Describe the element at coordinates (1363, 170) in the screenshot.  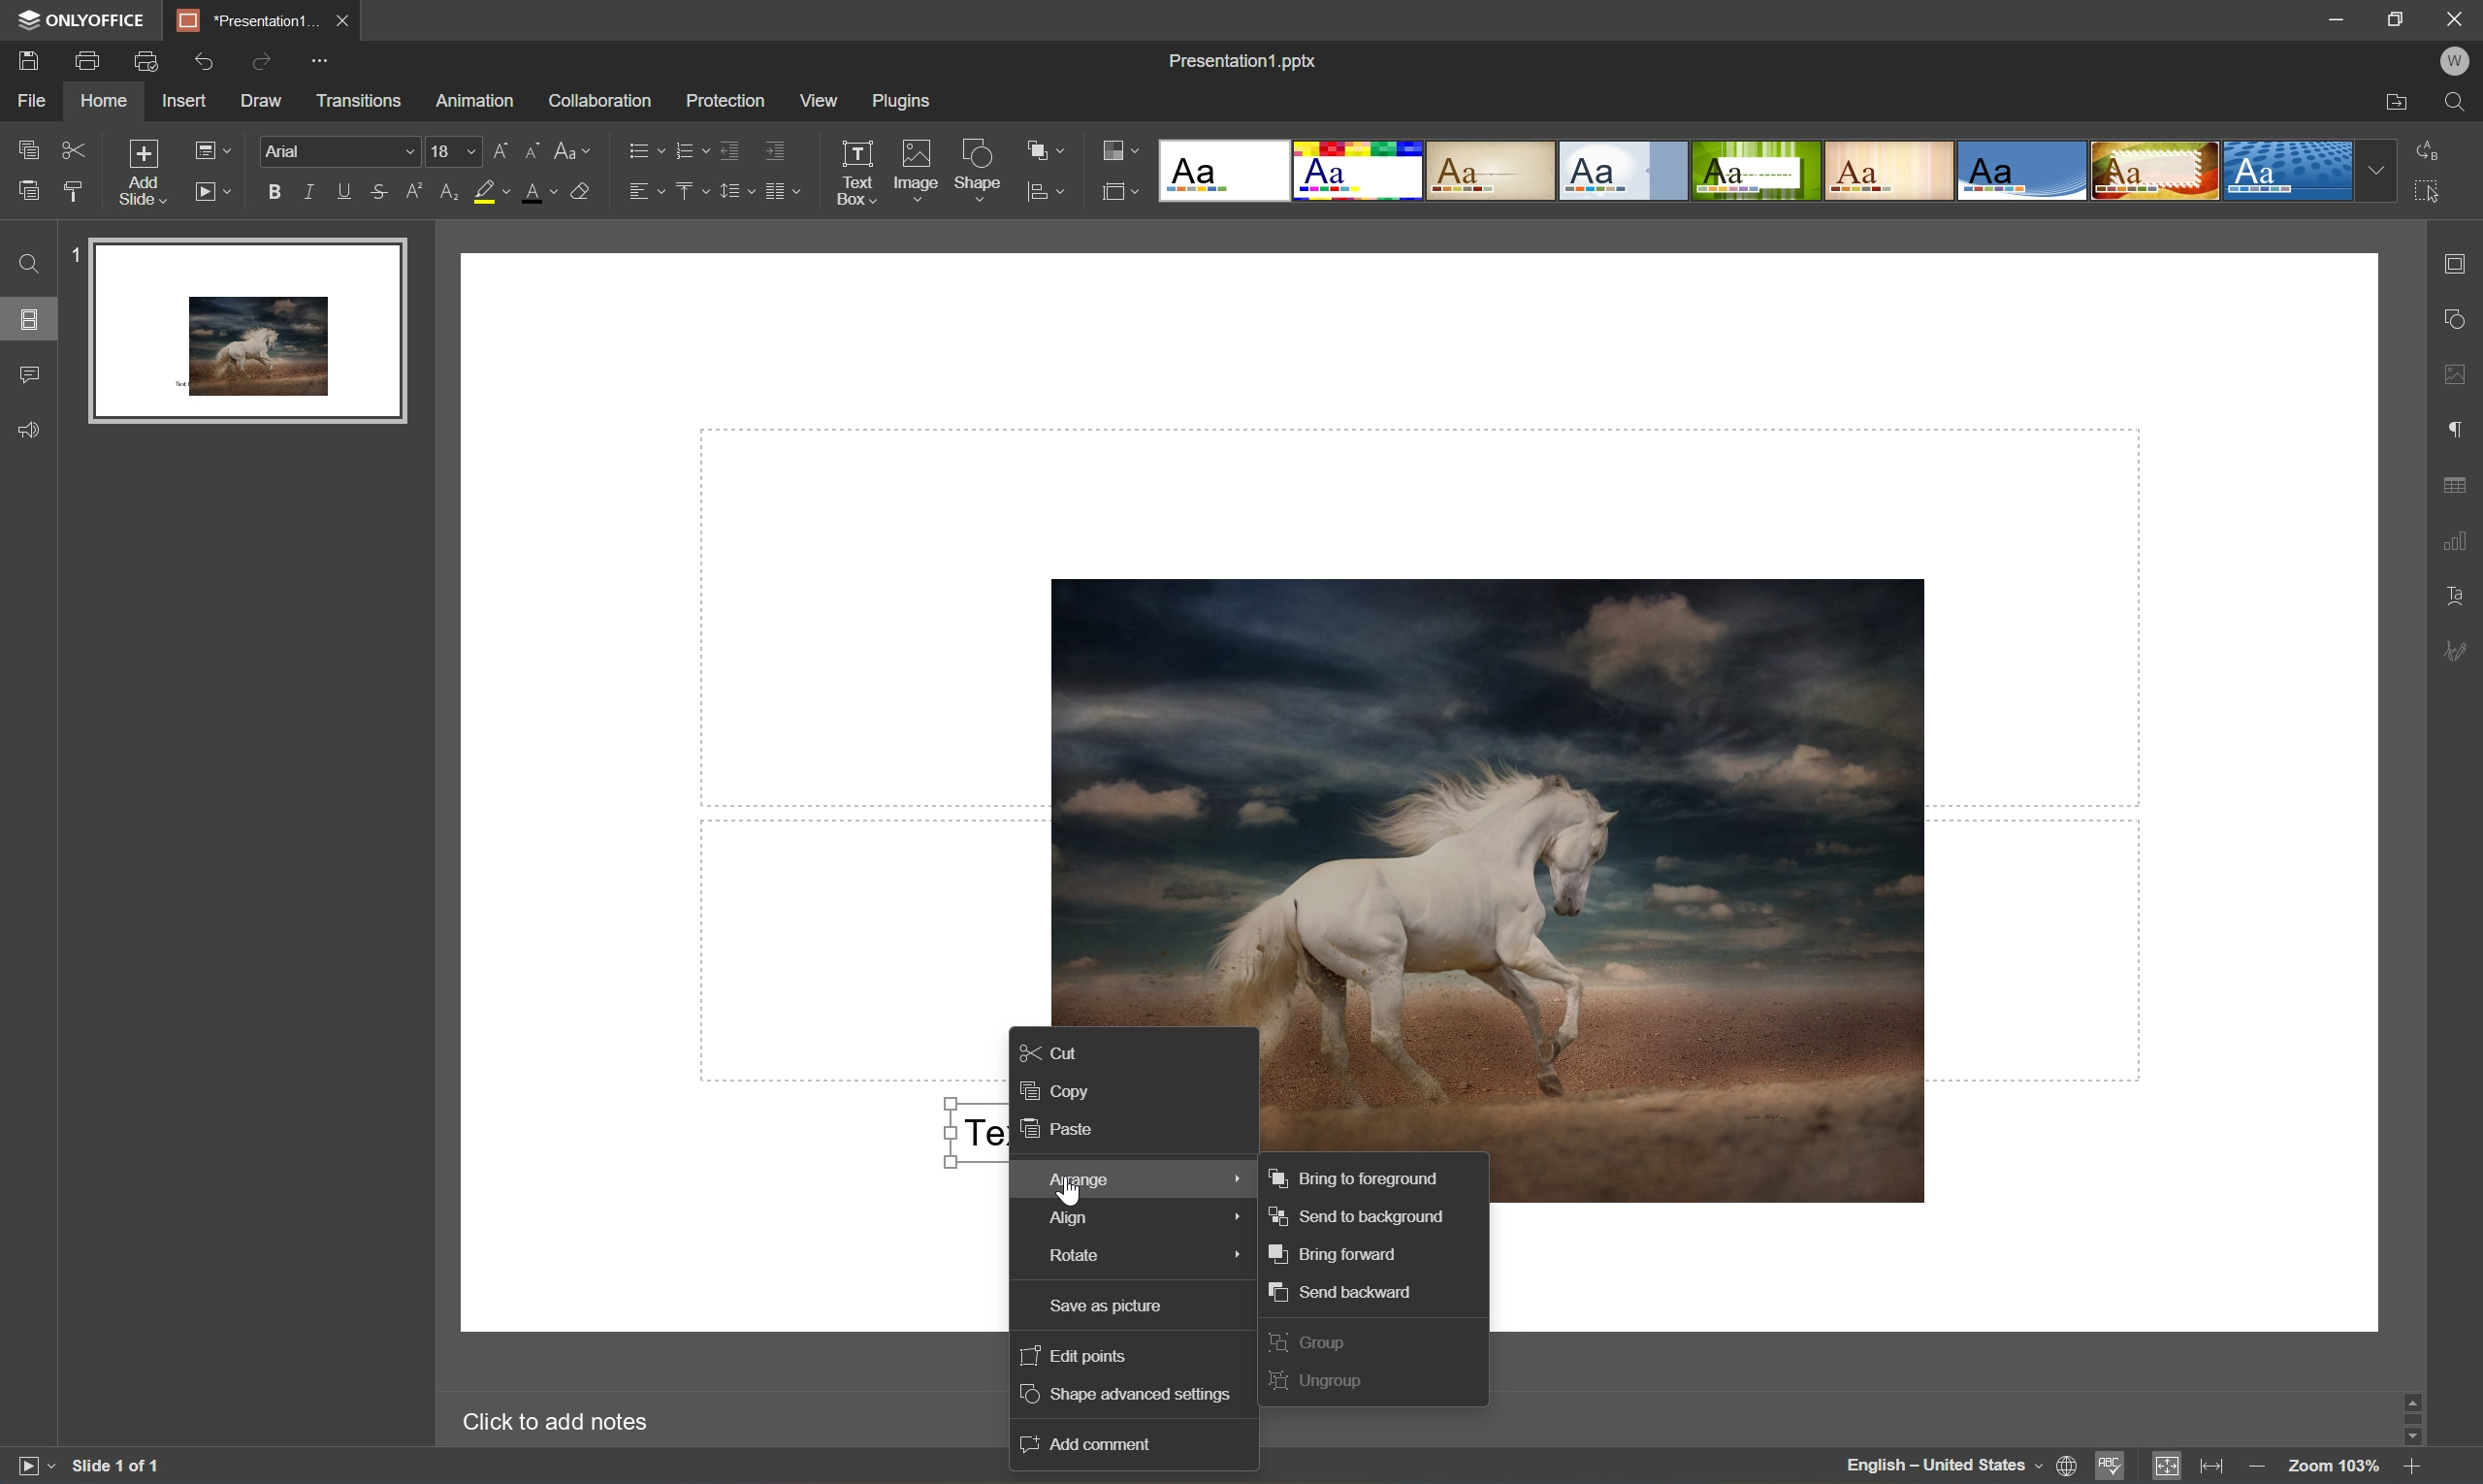
I see `Basic` at that location.